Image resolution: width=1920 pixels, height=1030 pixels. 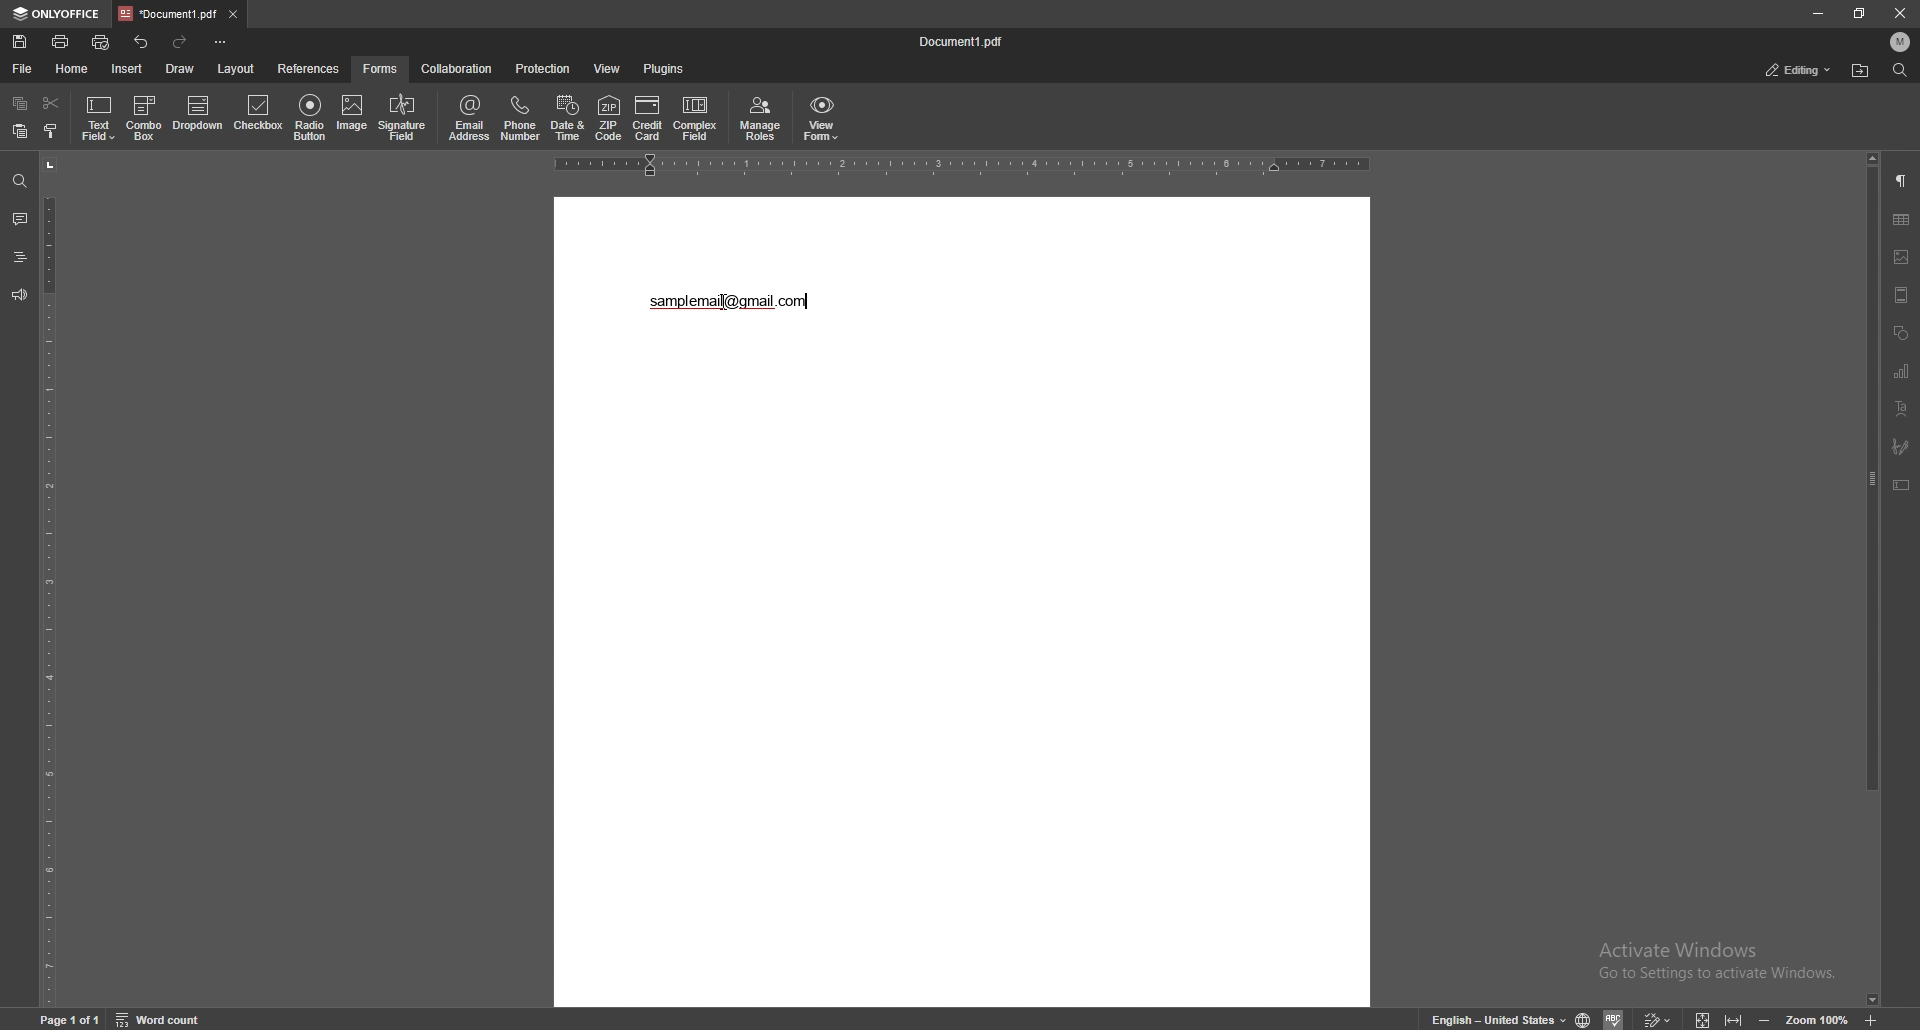 What do you see at coordinates (383, 68) in the screenshot?
I see `forms` at bounding box center [383, 68].